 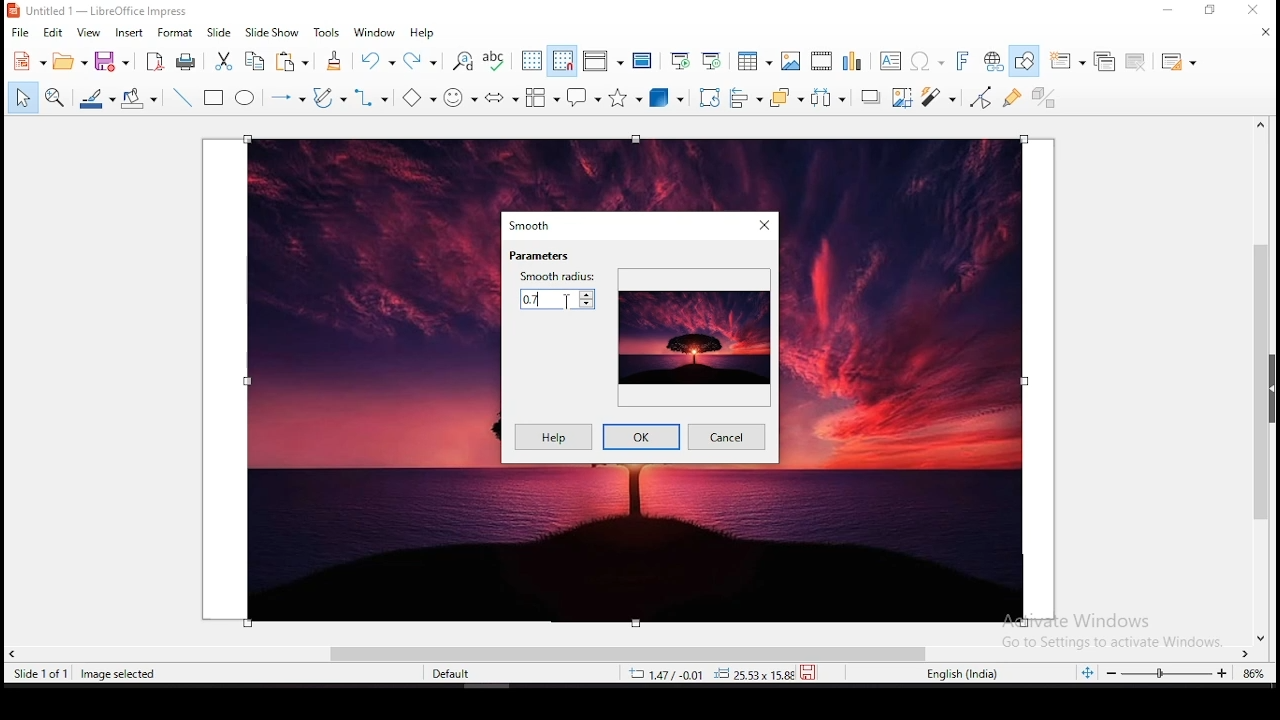 I want to click on spell check, so click(x=496, y=59).